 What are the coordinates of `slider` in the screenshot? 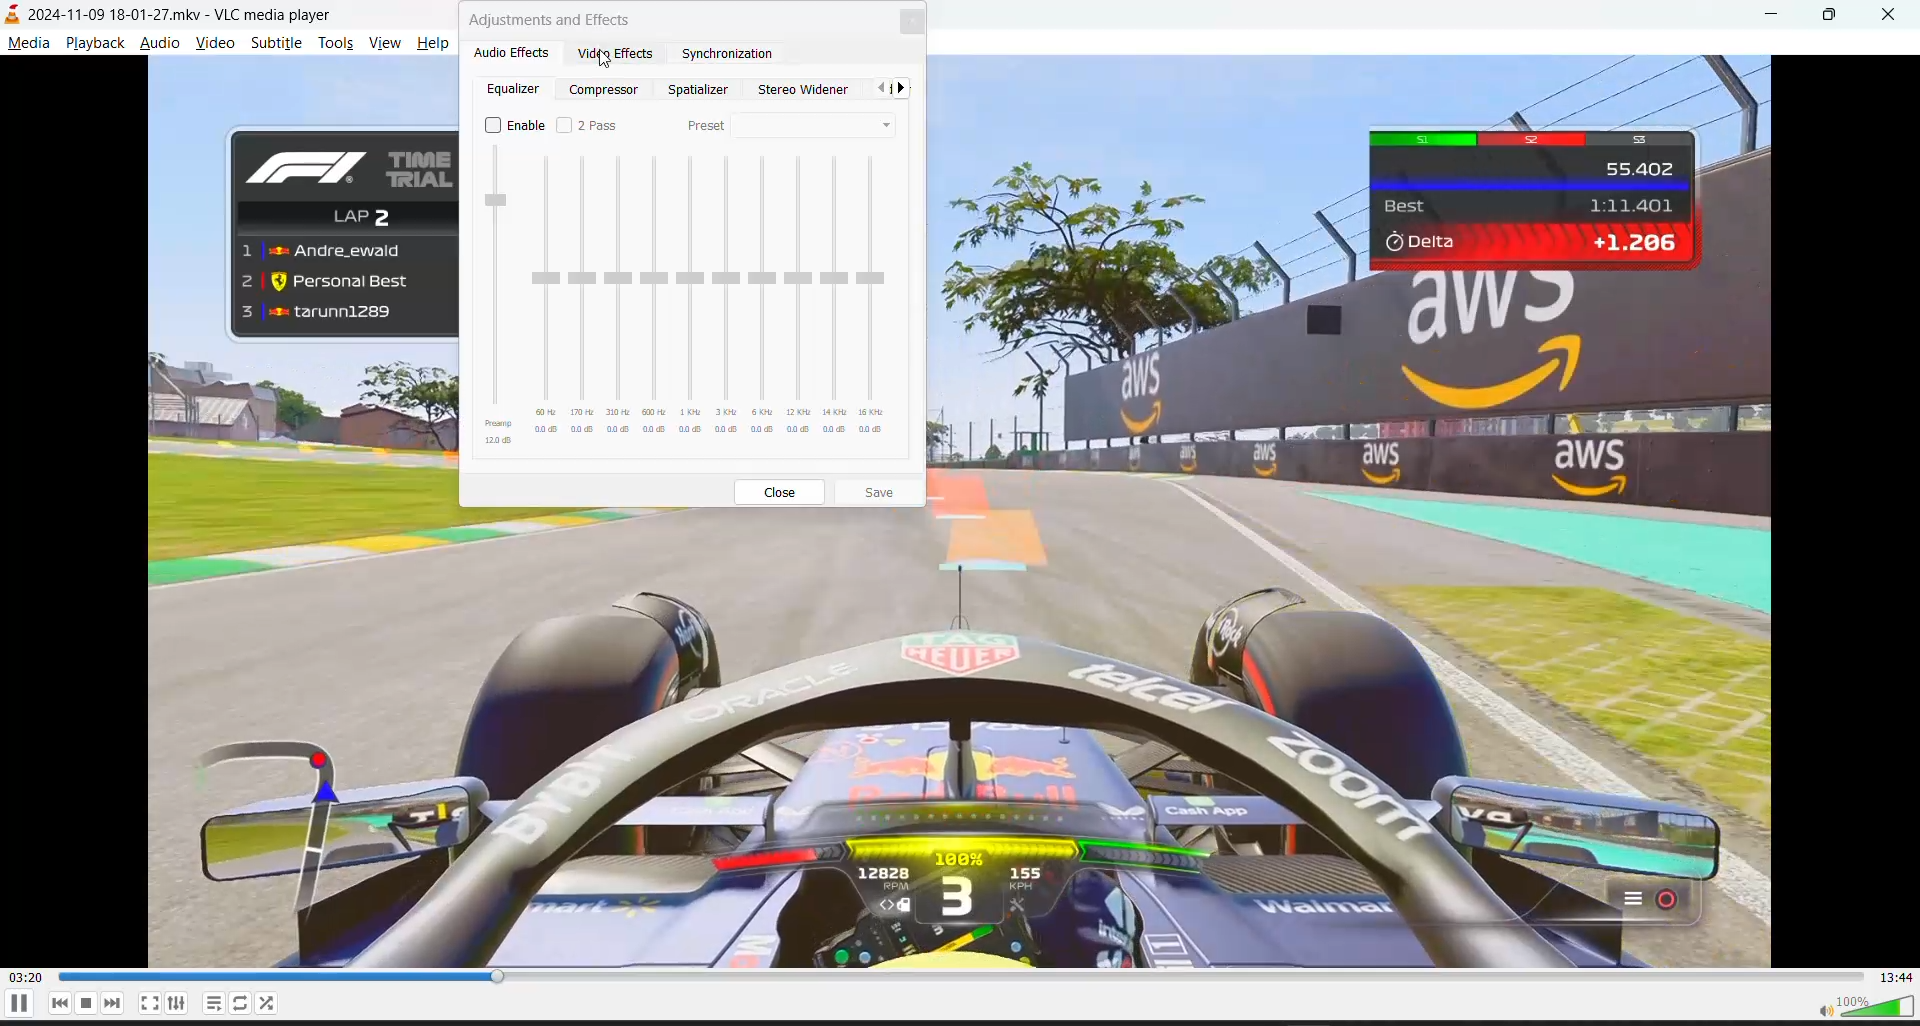 It's located at (690, 293).